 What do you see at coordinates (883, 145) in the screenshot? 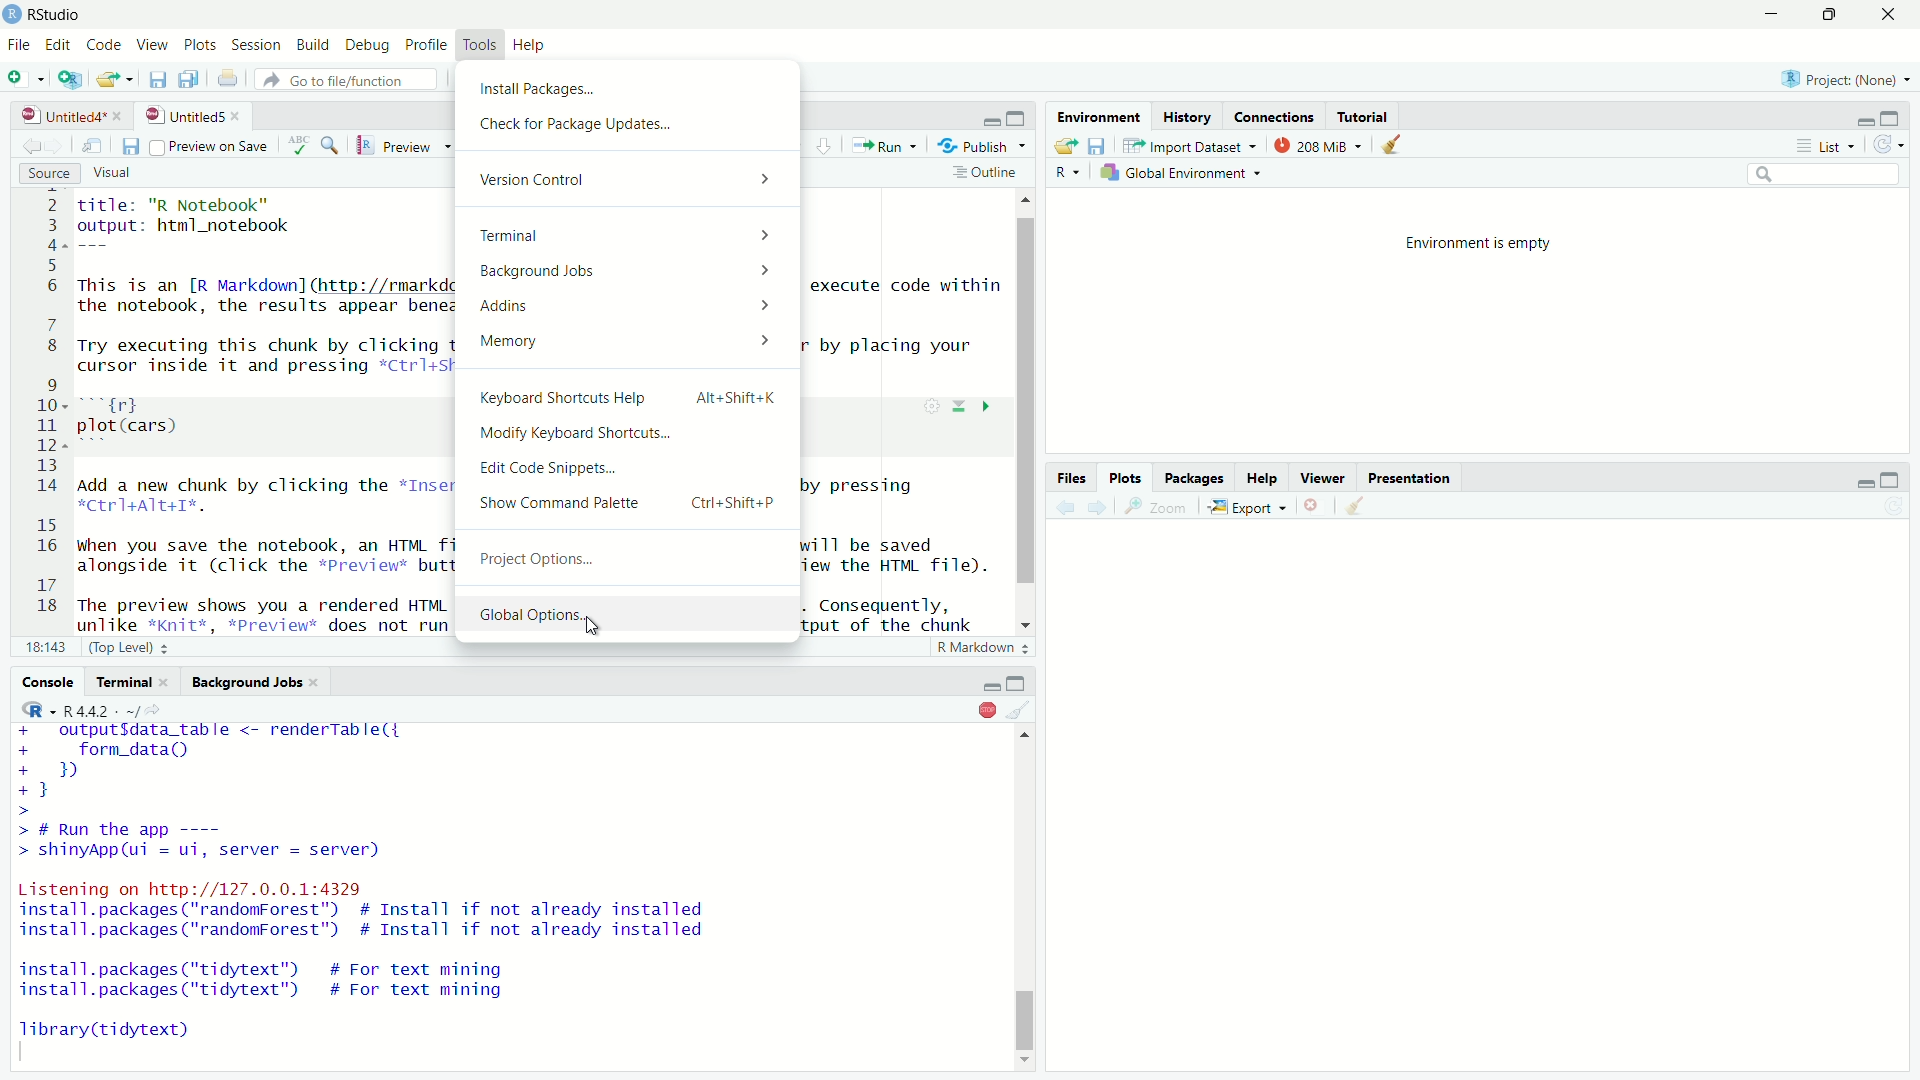
I see `Run` at bounding box center [883, 145].